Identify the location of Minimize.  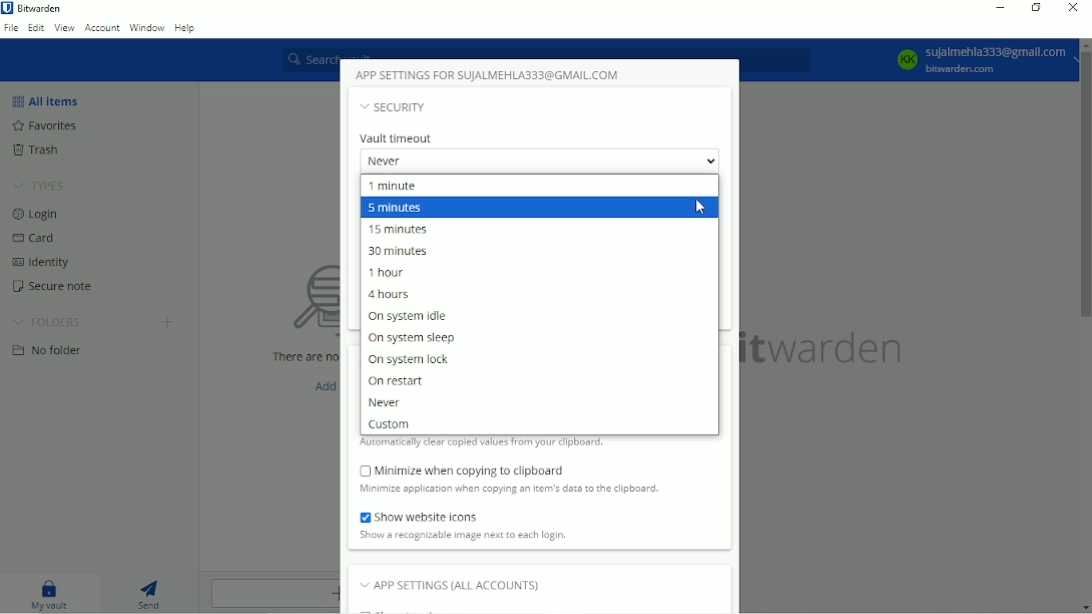
(1001, 8).